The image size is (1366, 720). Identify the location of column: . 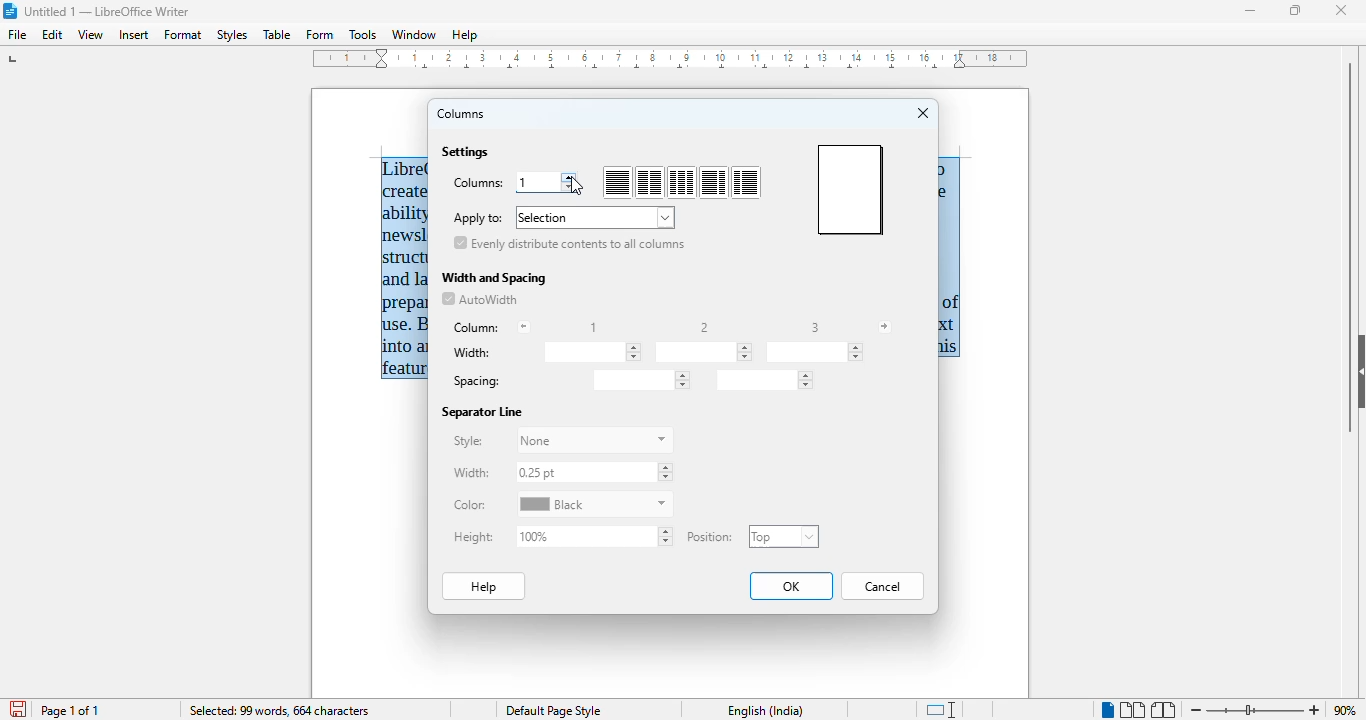
(477, 328).